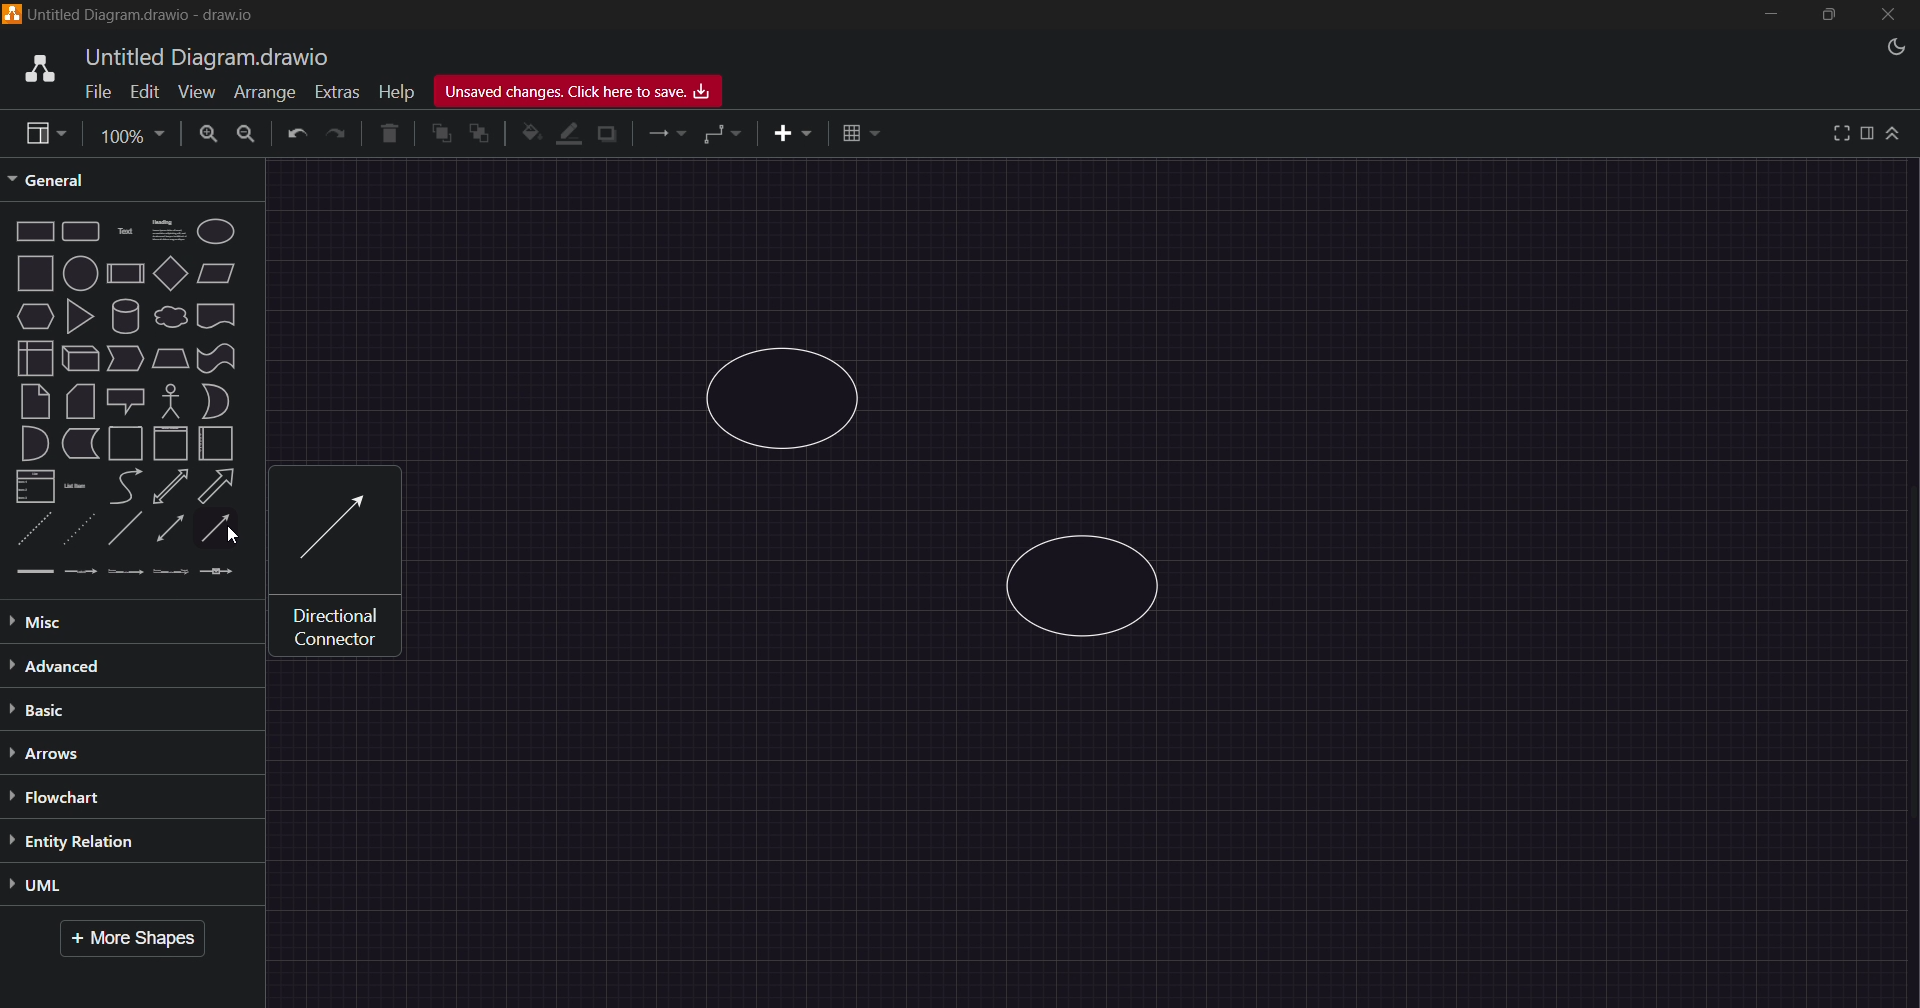 The width and height of the screenshot is (1920, 1008). I want to click on Title, so click(150, 16).